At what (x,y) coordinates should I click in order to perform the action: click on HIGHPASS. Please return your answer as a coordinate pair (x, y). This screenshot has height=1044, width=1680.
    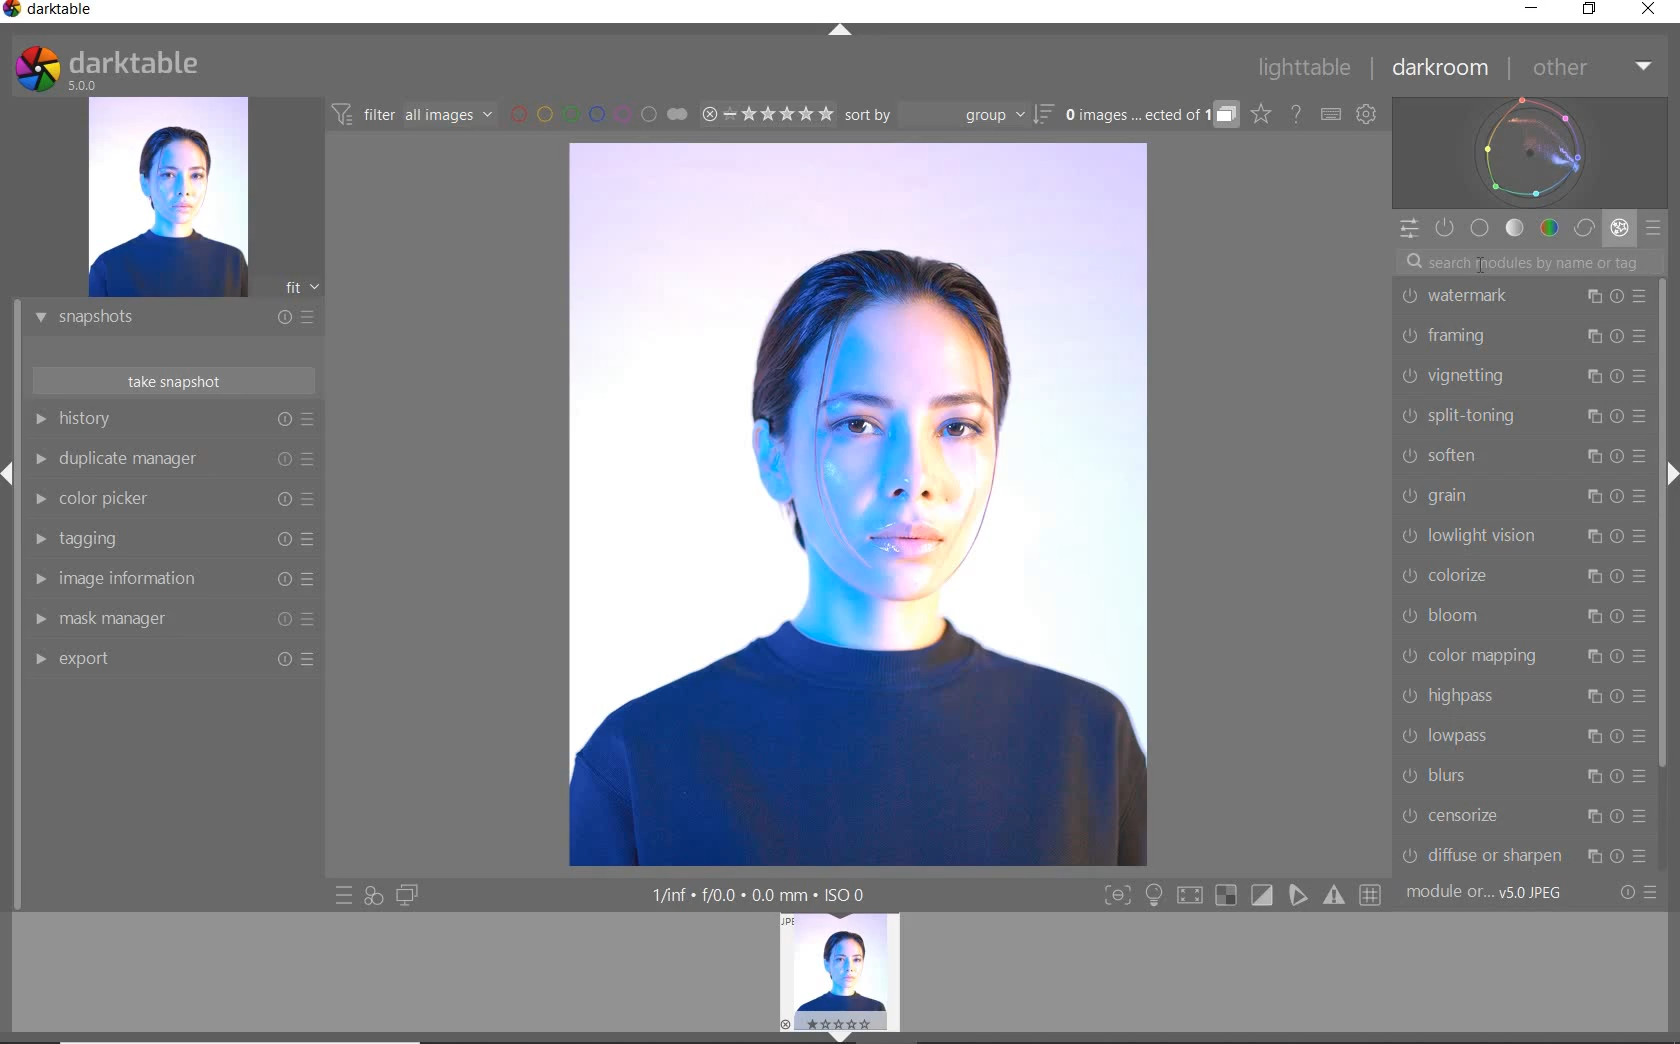
    Looking at the image, I should click on (1522, 698).